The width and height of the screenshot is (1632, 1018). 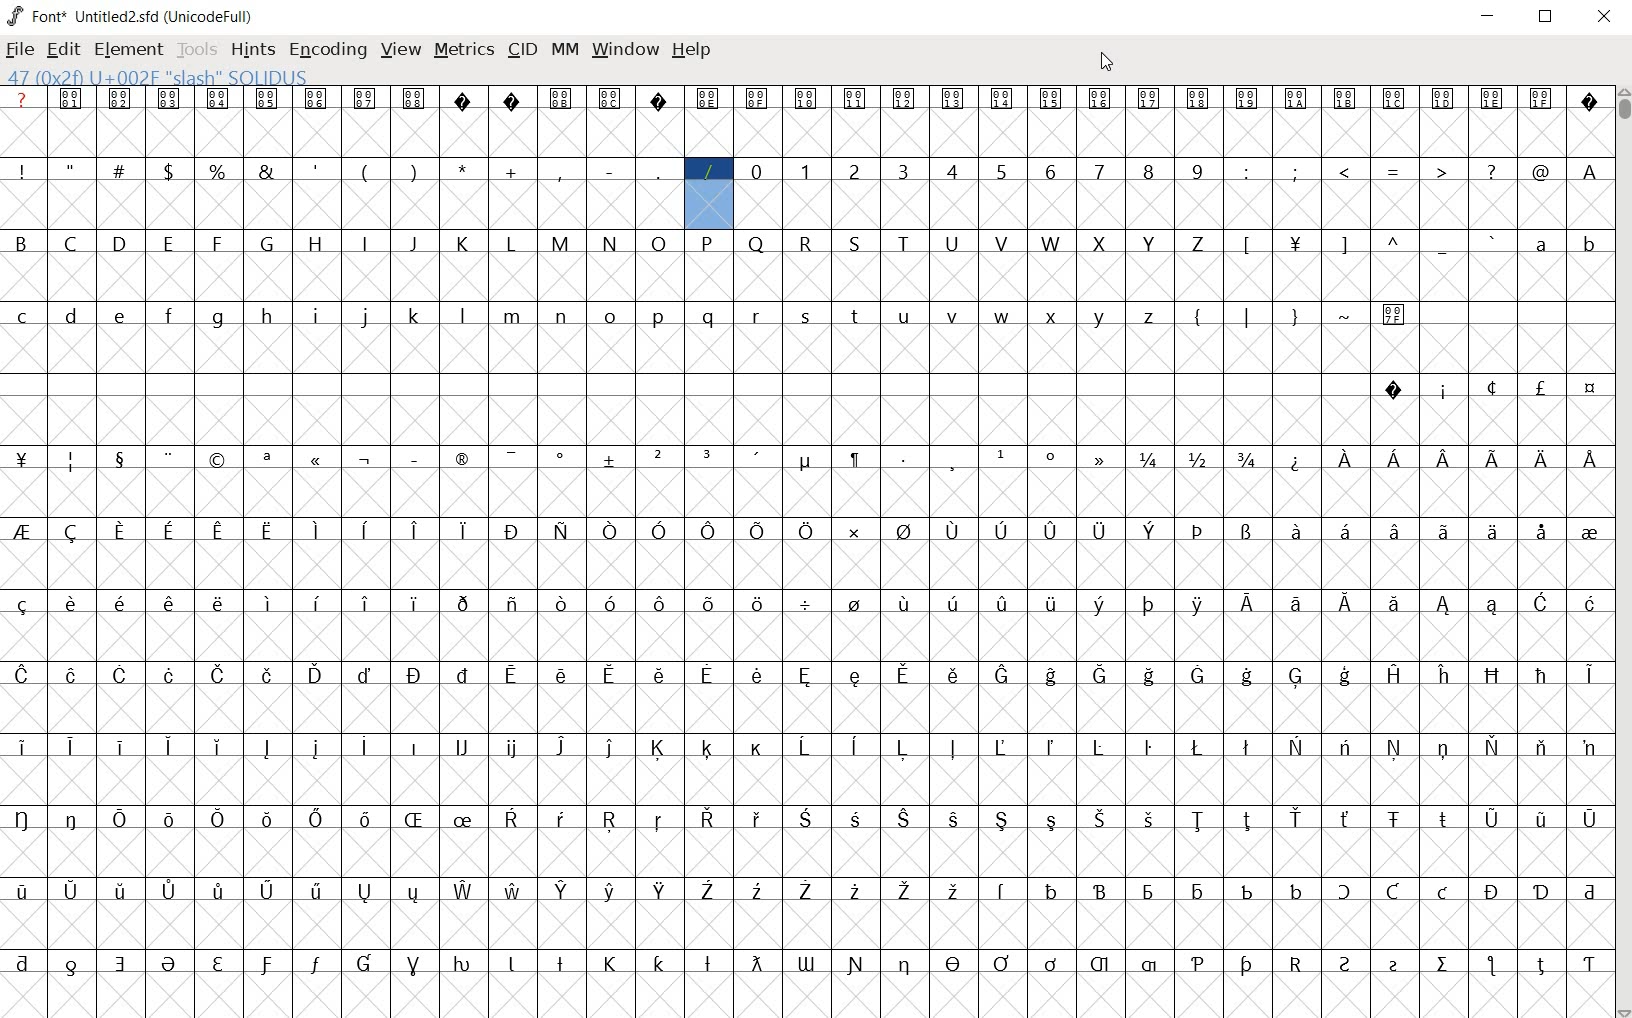 I want to click on glyph, so click(x=608, y=316).